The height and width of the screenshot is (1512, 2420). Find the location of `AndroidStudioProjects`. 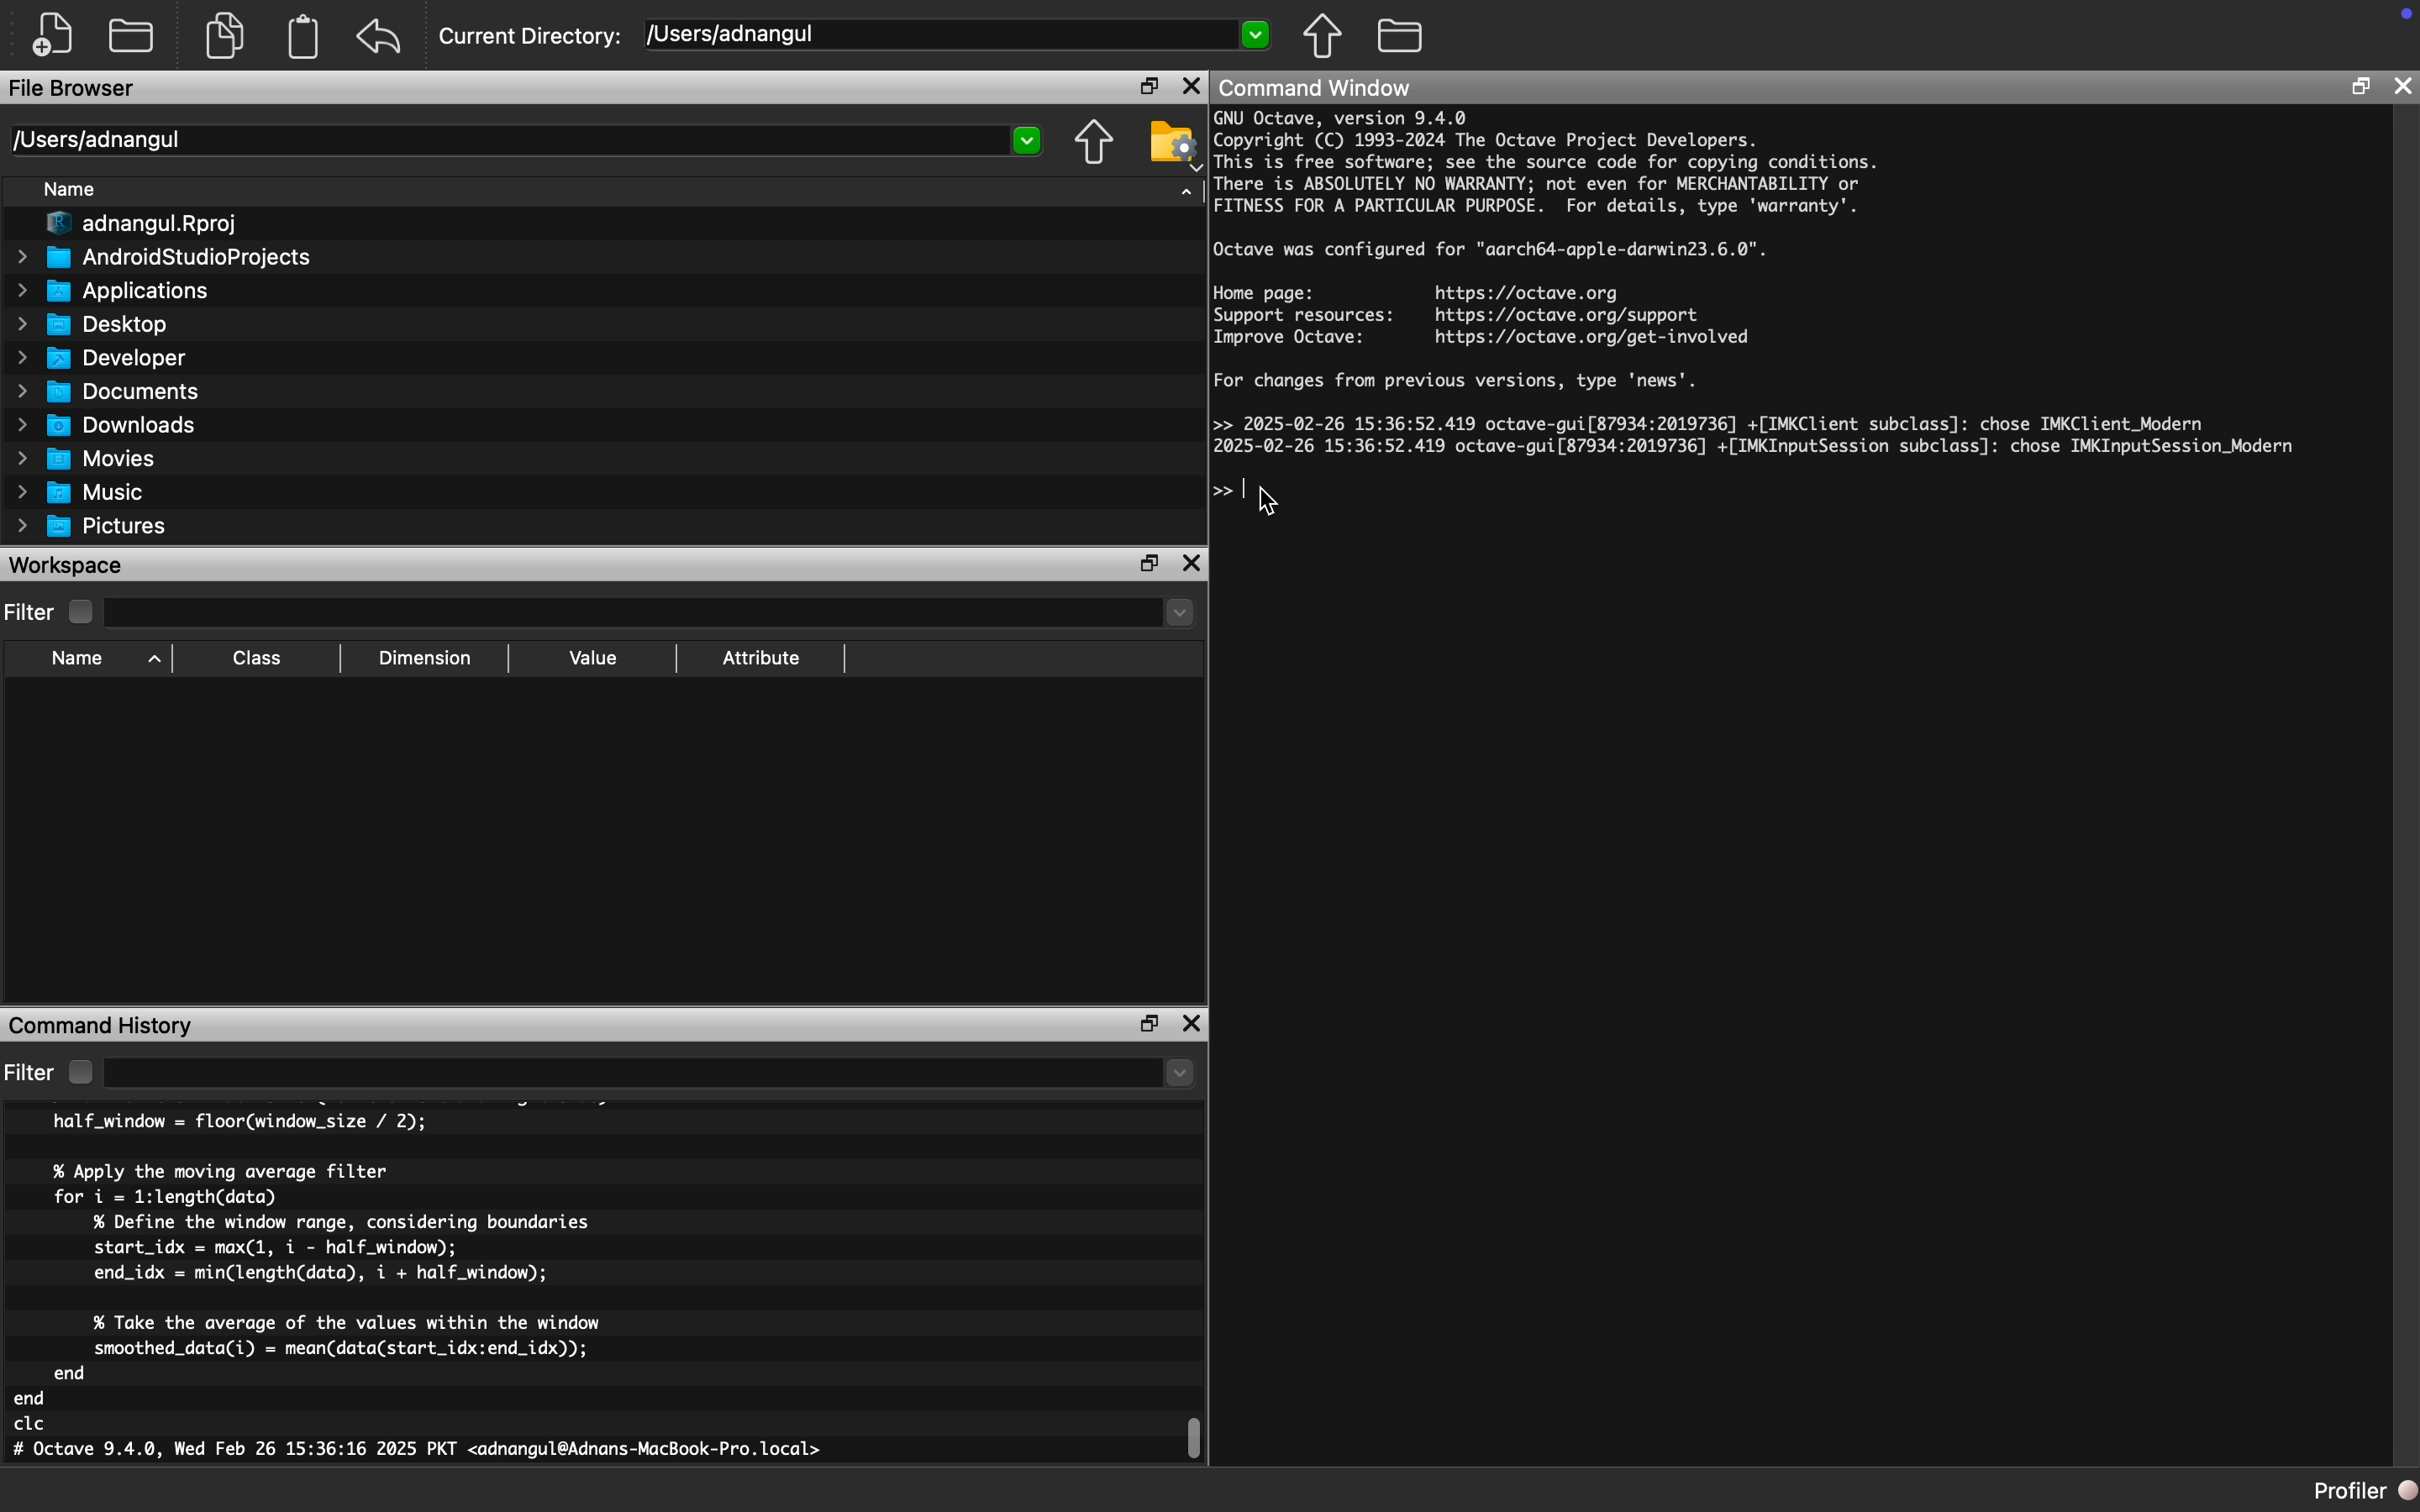

AndroidStudioProjects is located at coordinates (163, 258).